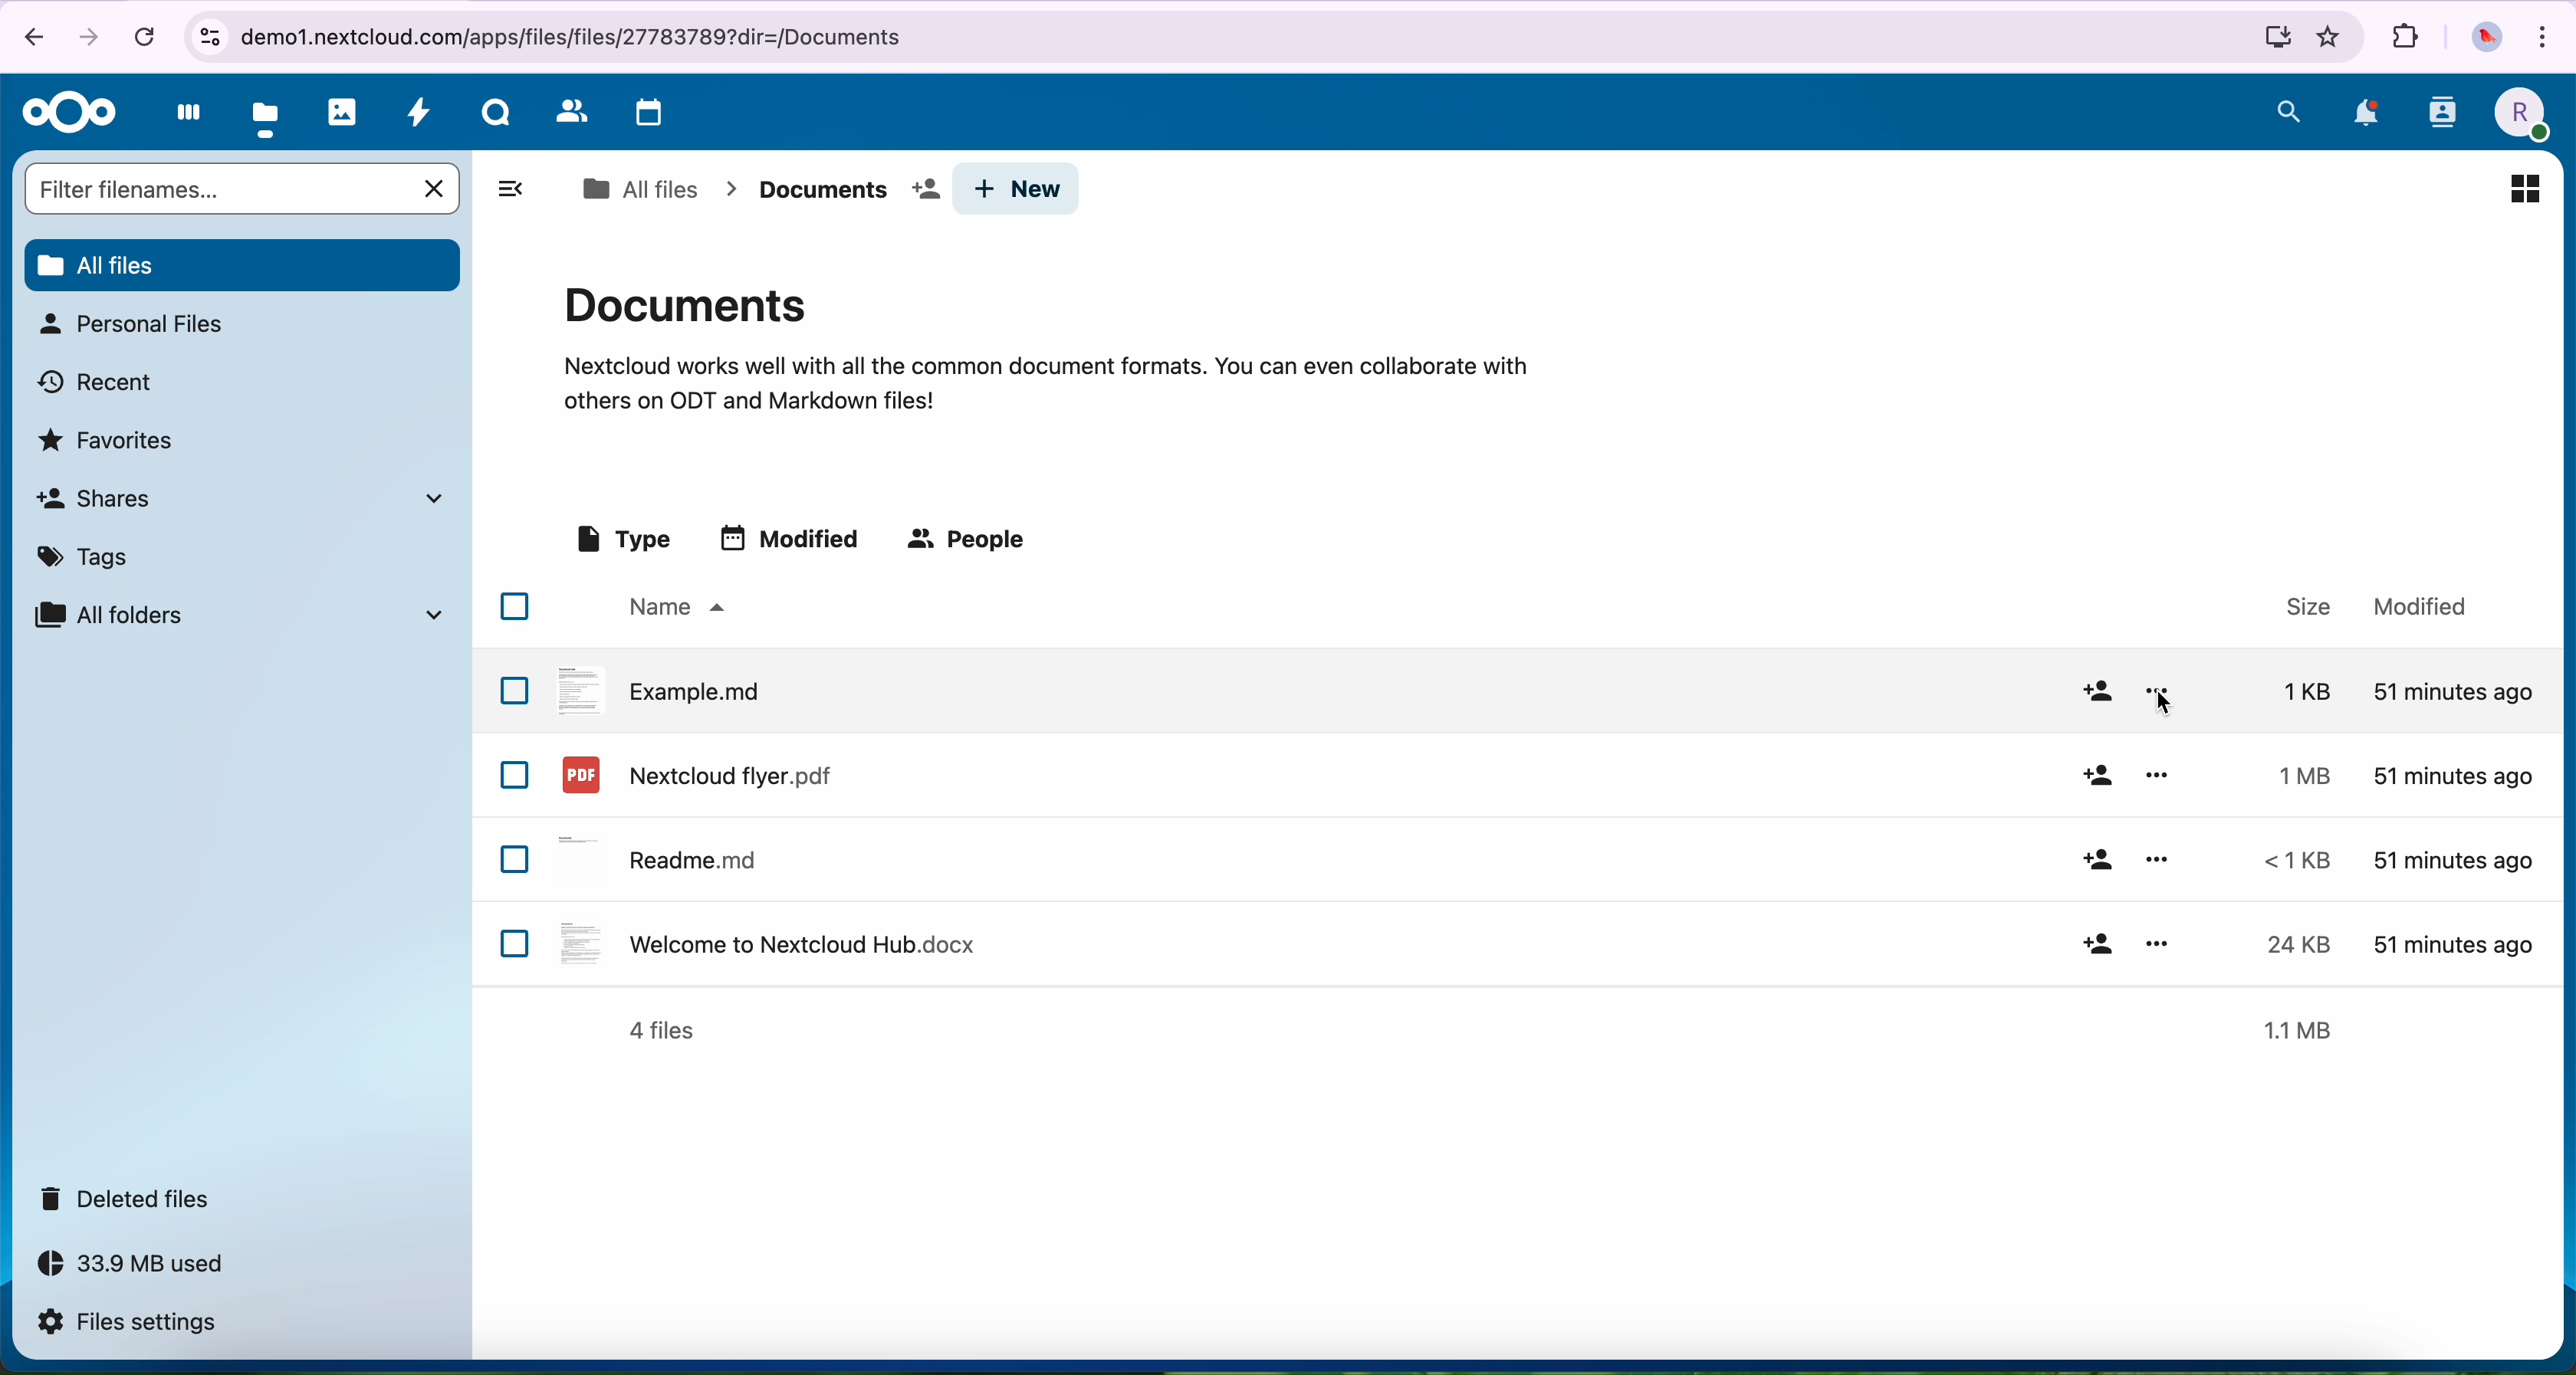 The image size is (2576, 1375). Describe the element at coordinates (2484, 38) in the screenshot. I see `profile picture` at that location.